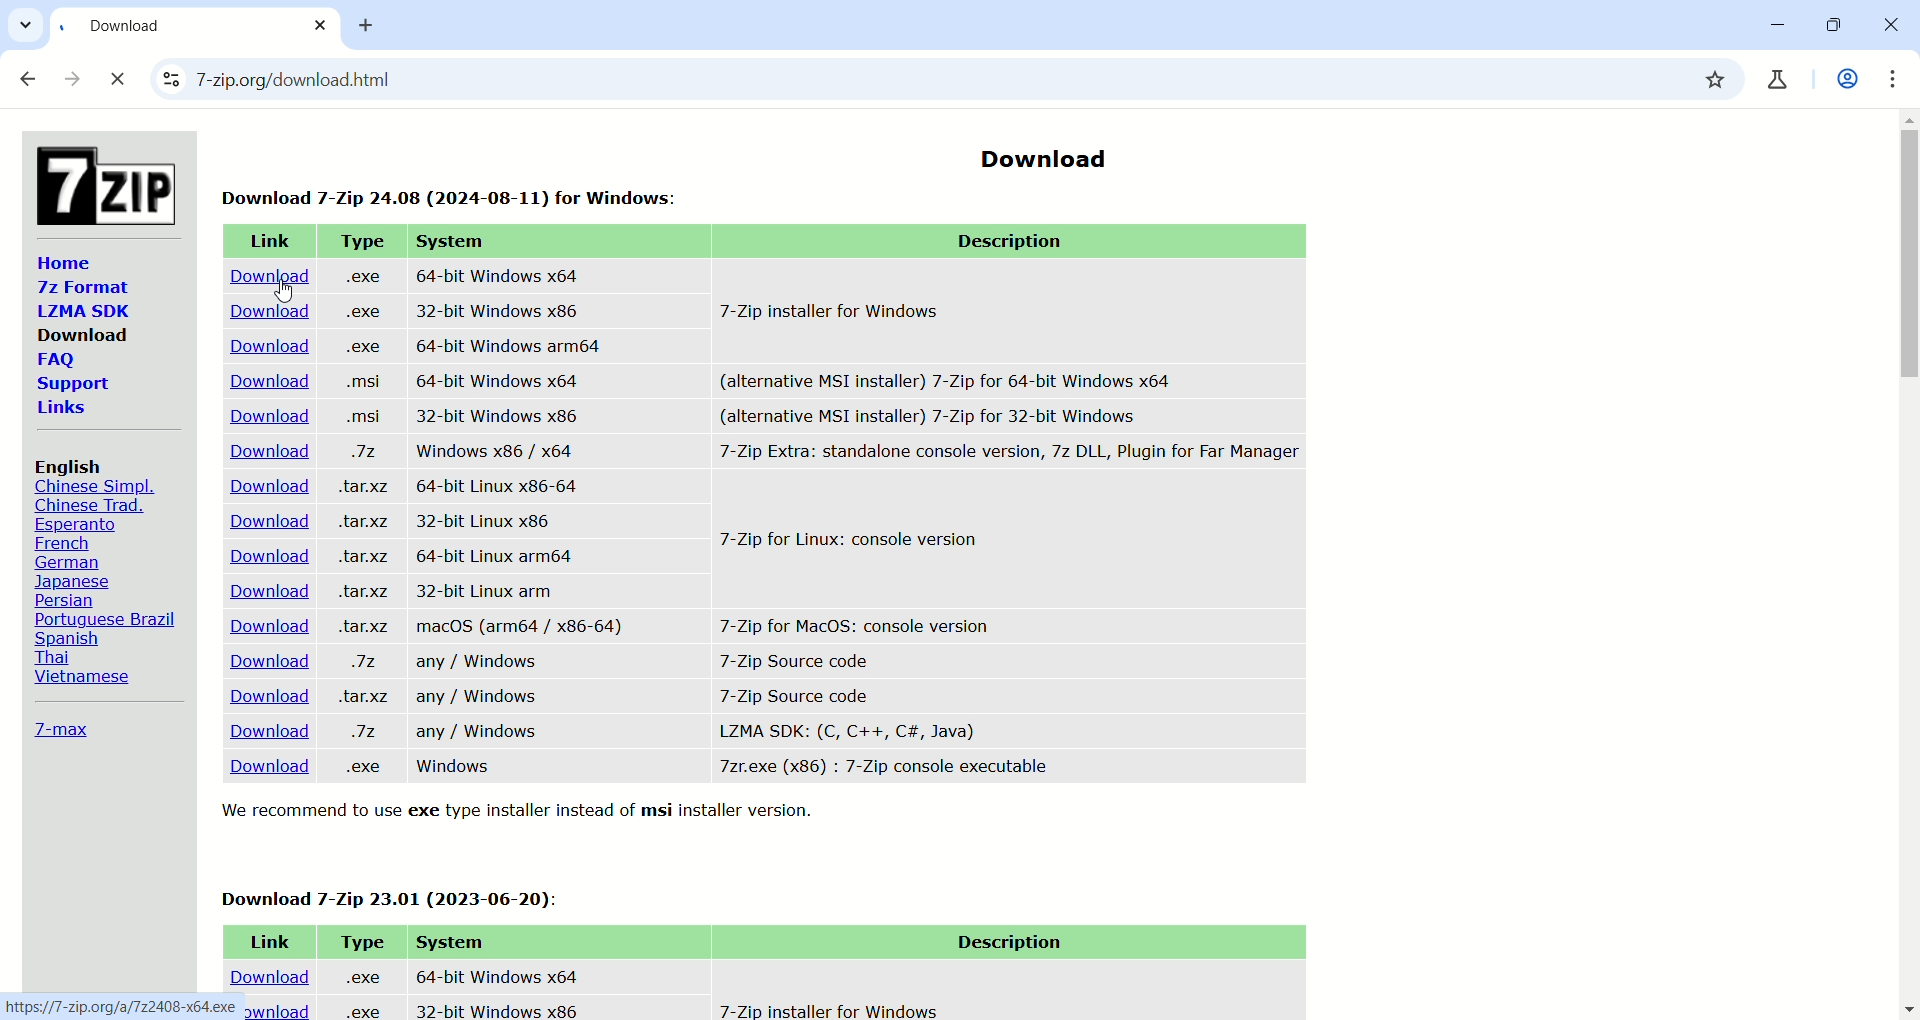 The image size is (1920, 1020). What do you see at coordinates (265, 938) in the screenshot?
I see `Link` at bounding box center [265, 938].